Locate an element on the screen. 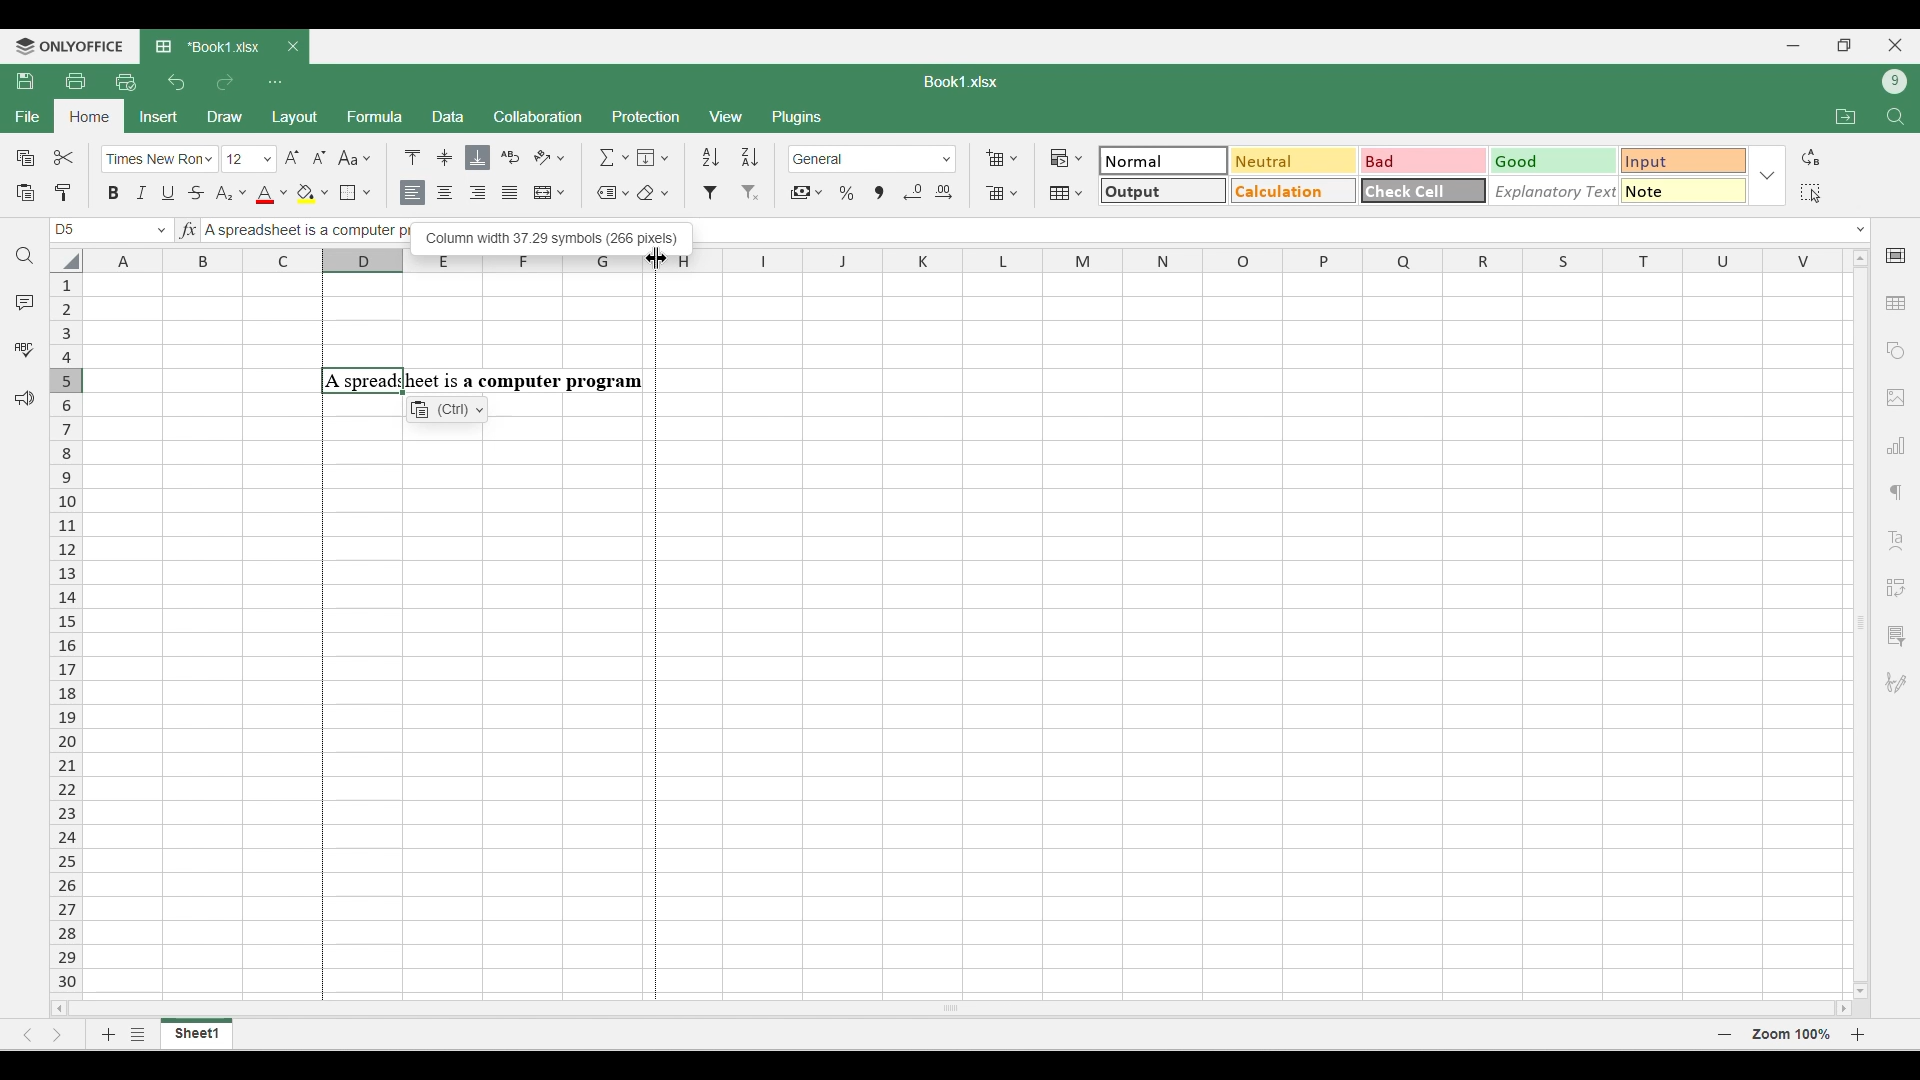 The width and height of the screenshot is (1920, 1080). Book1.xlsx is located at coordinates (961, 82).